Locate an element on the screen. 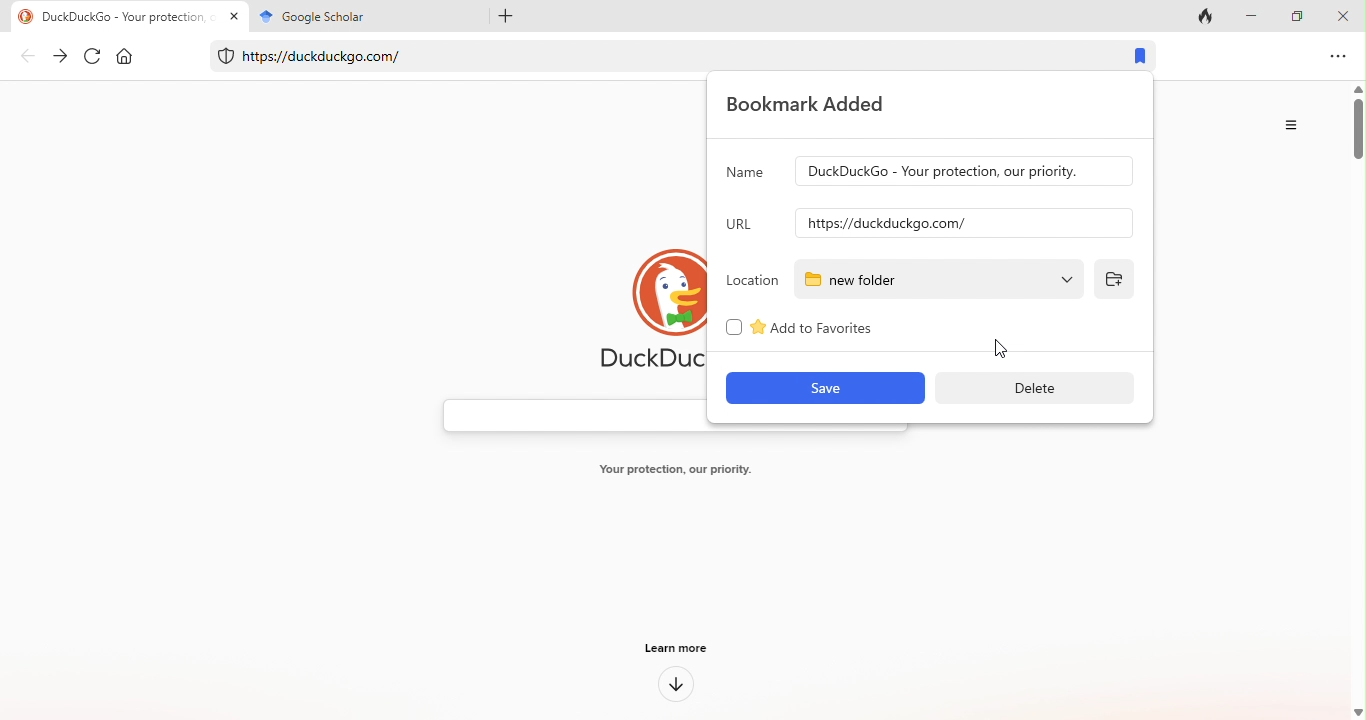  bookmark added is located at coordinates (817, 105).